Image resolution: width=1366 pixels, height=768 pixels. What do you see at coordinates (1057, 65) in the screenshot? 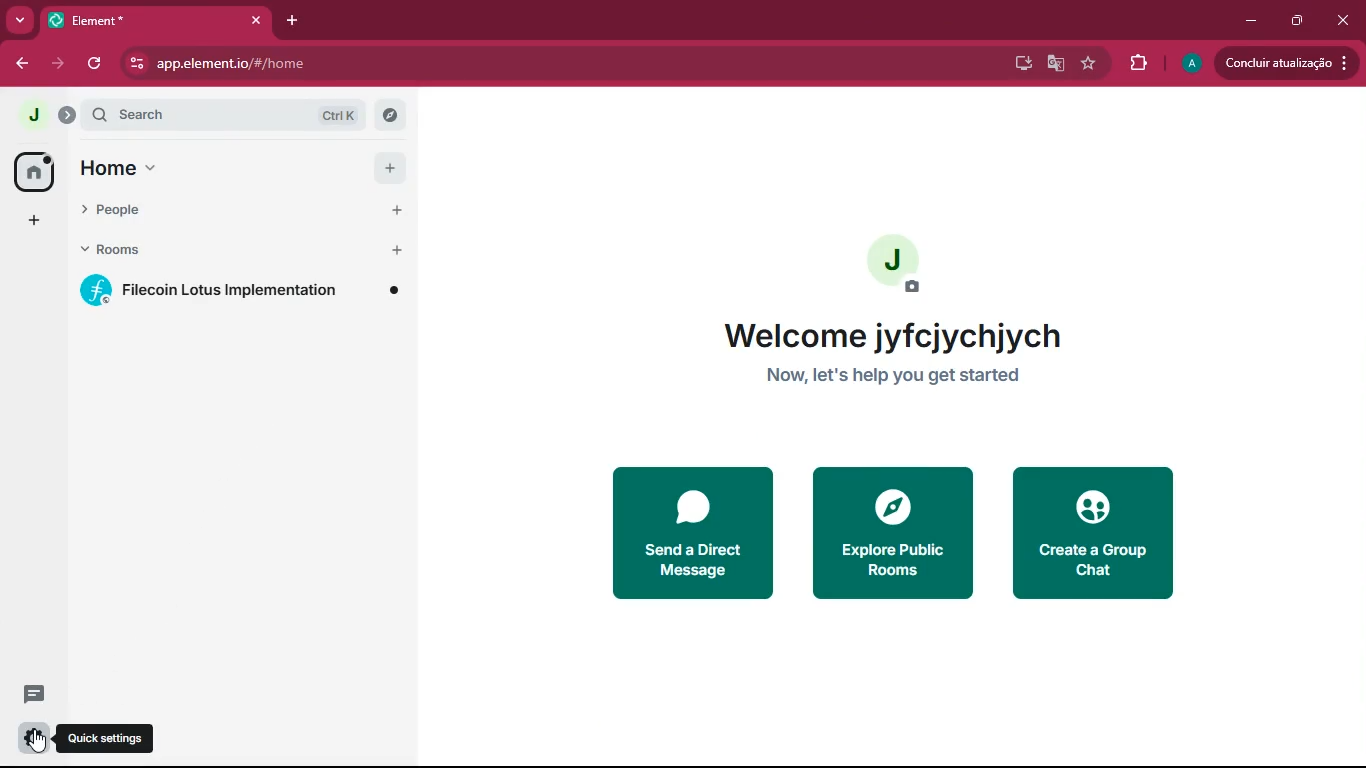
I see `google translate` at bounding box center [1057, 65].